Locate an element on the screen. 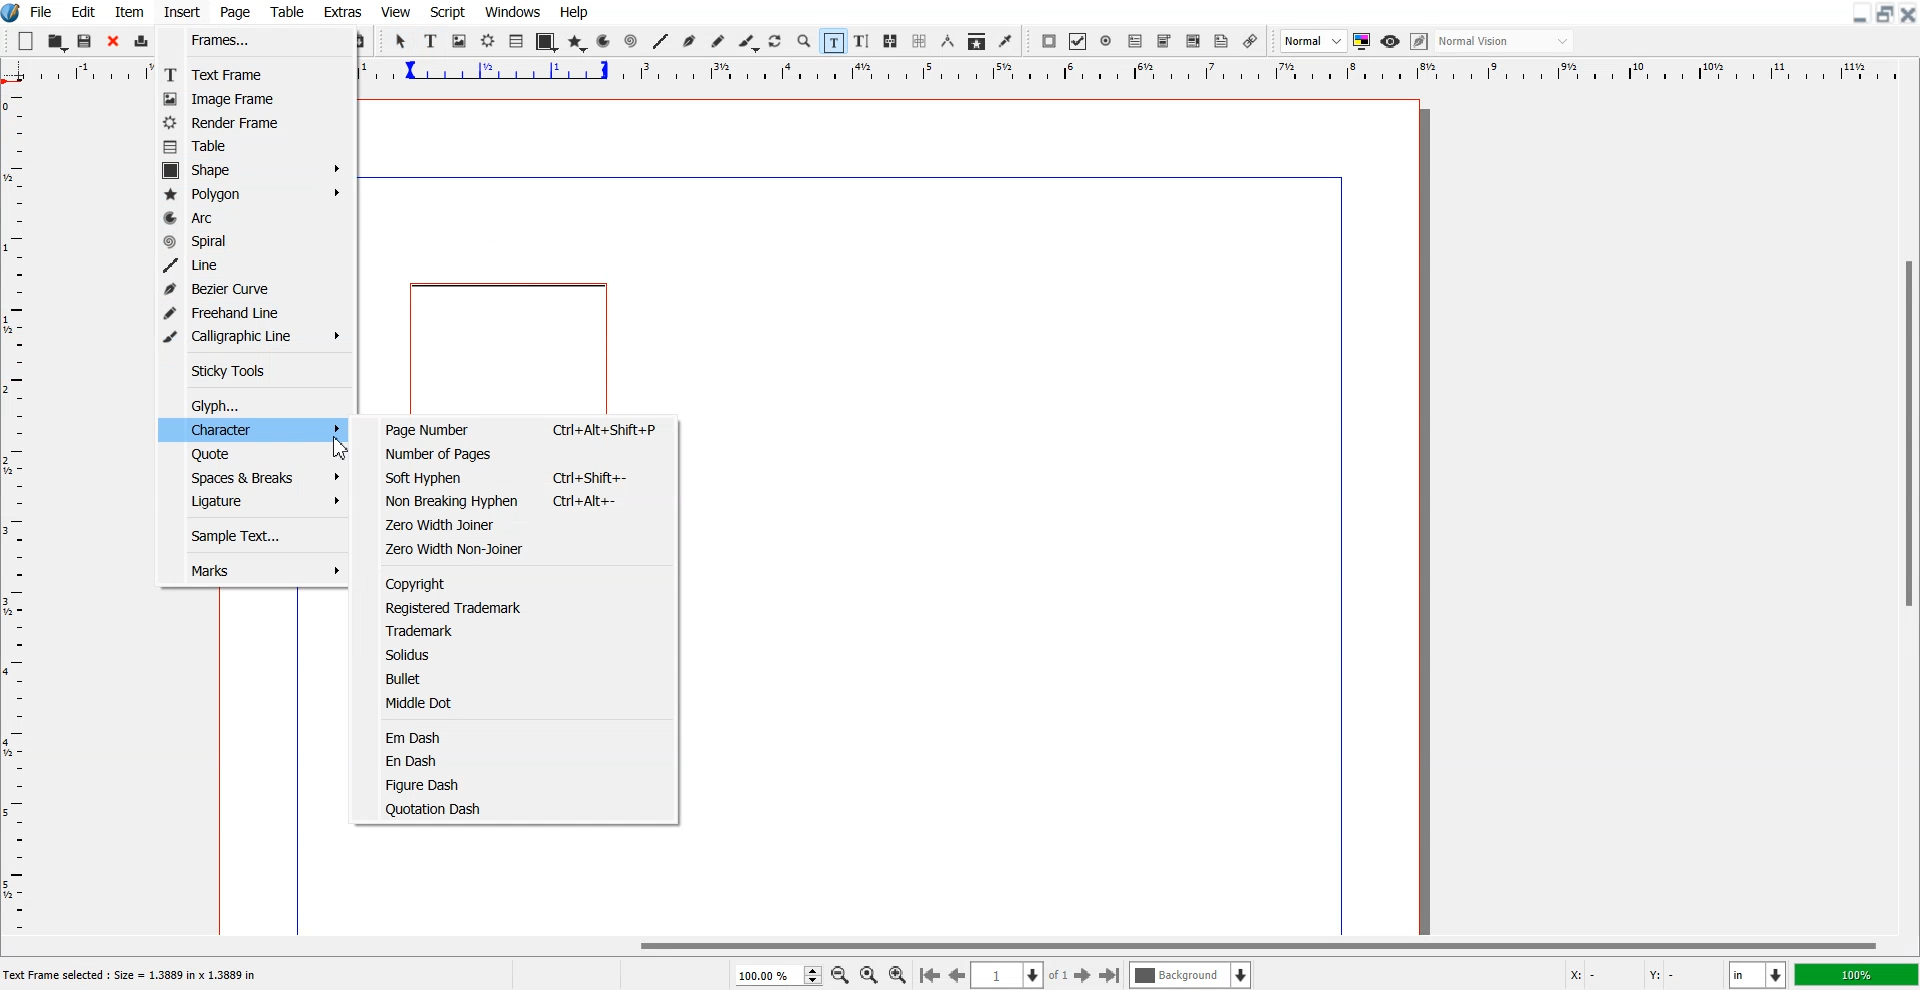  Freehand Line is located at coordinates (252, 312).